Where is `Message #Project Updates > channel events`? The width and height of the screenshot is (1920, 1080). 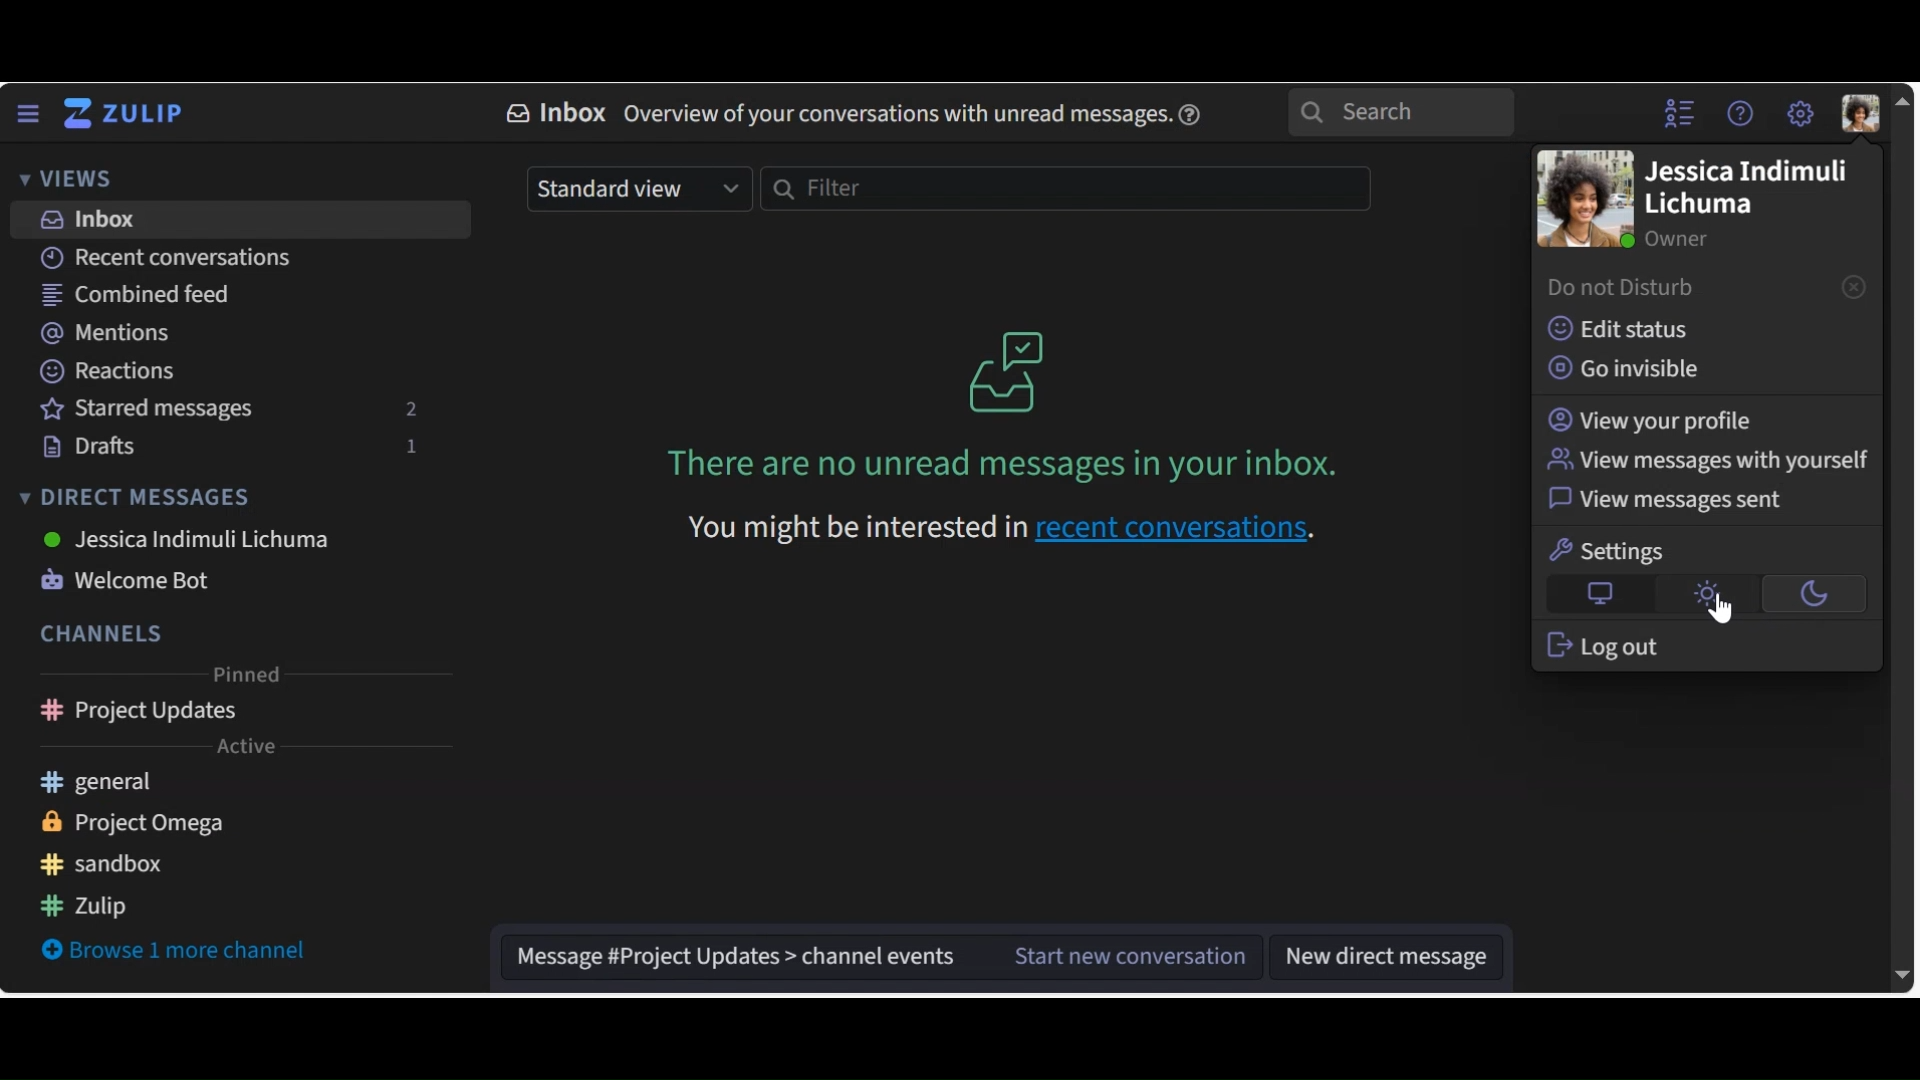 Message #Project Updates > channel events is located at coordinates (729, 958).